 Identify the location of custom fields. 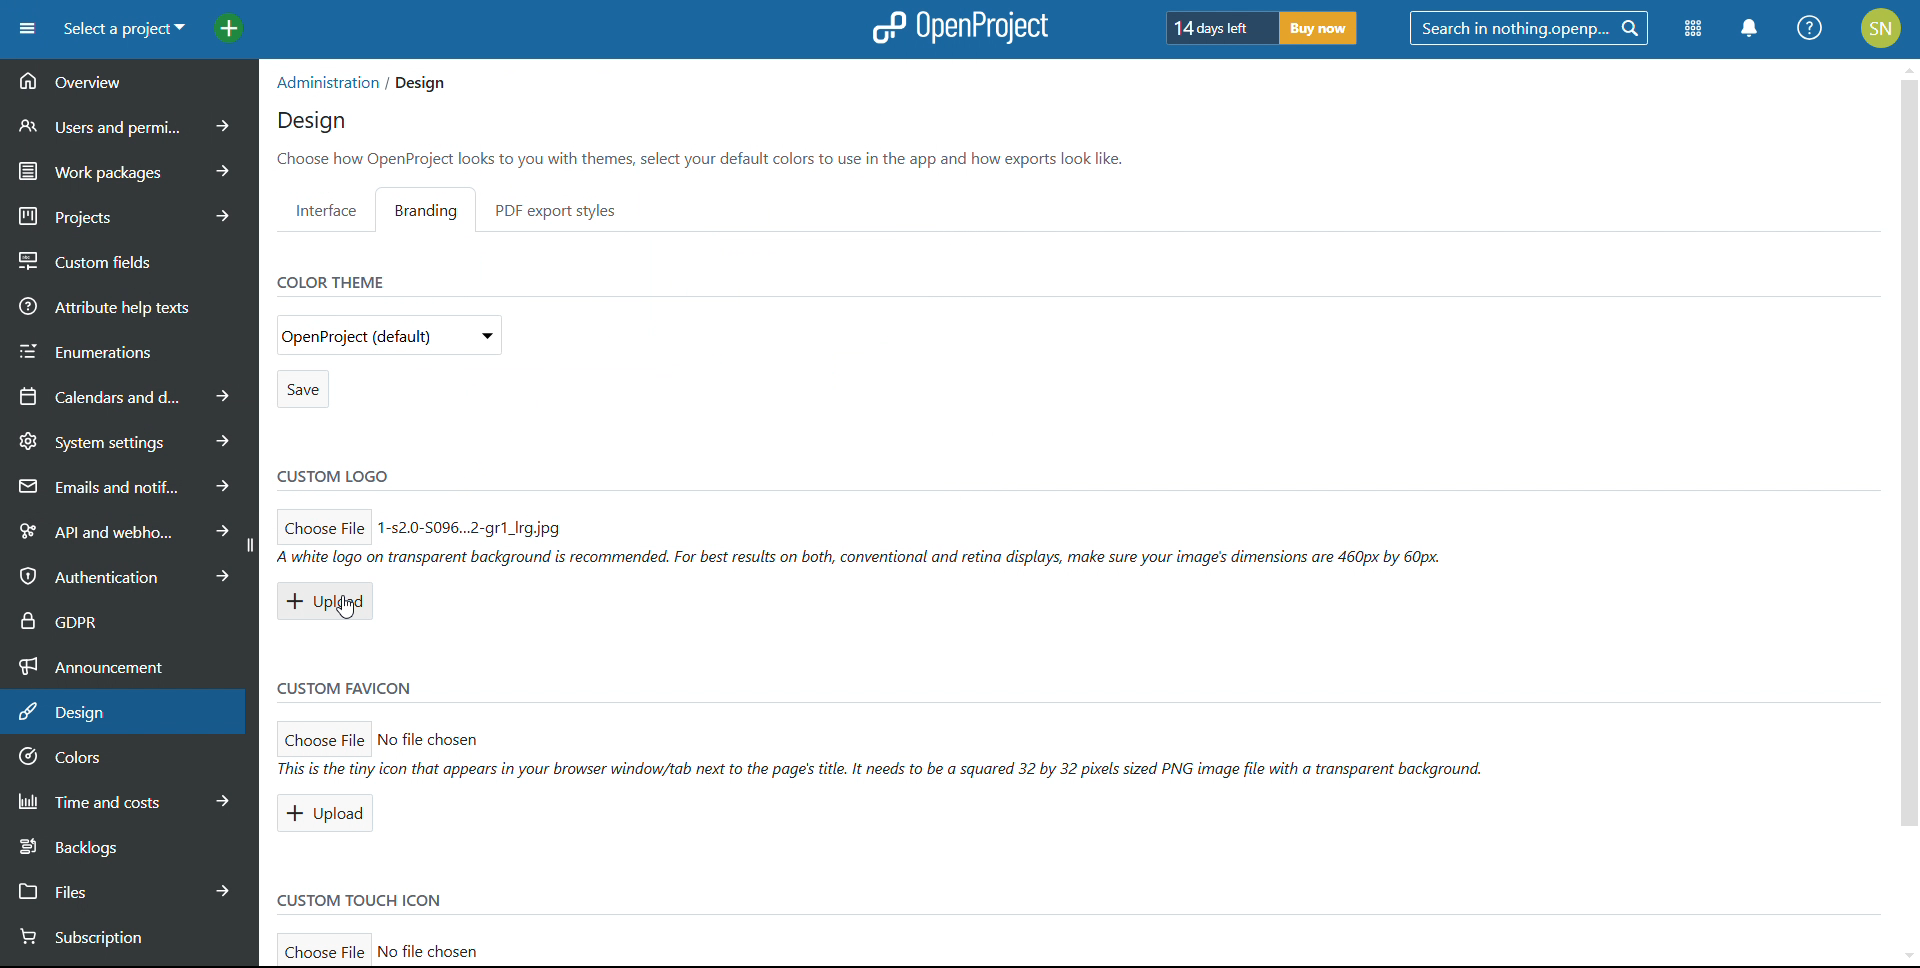
(130, 256).